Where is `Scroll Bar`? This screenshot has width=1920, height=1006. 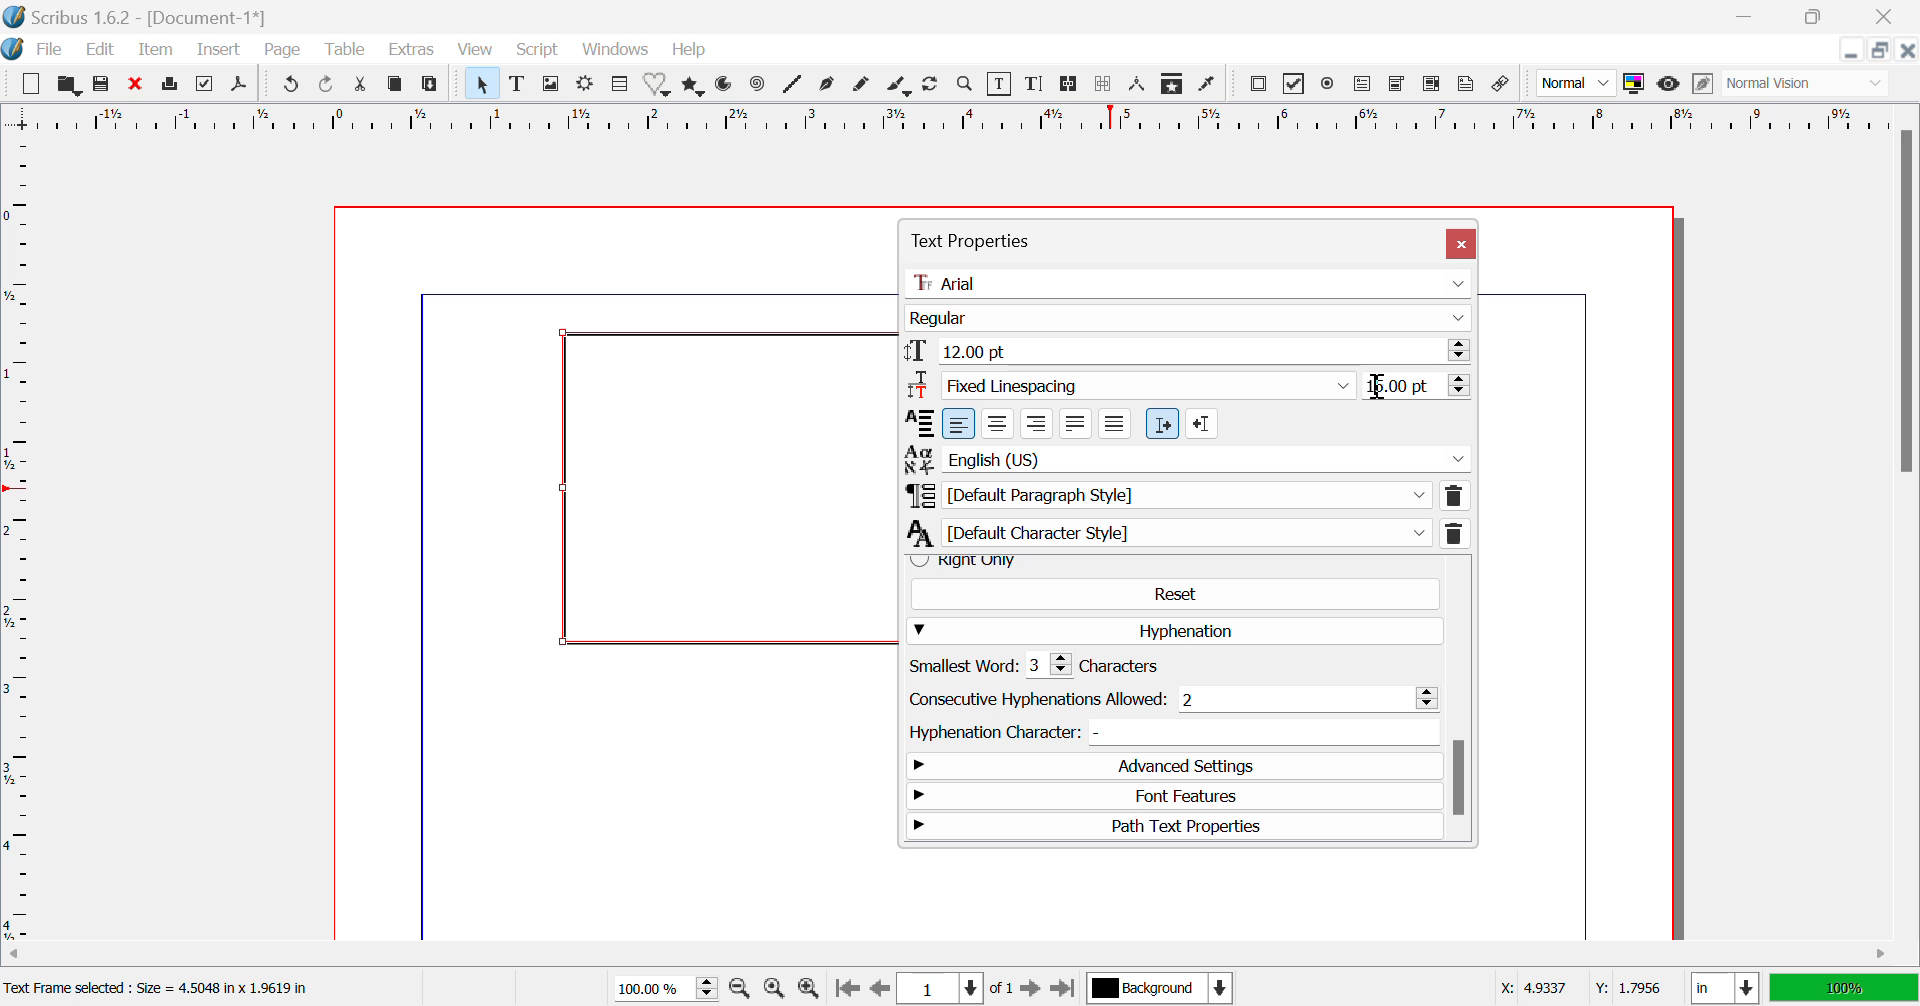
Scroll Bar is located at coordinates (1459, 701).